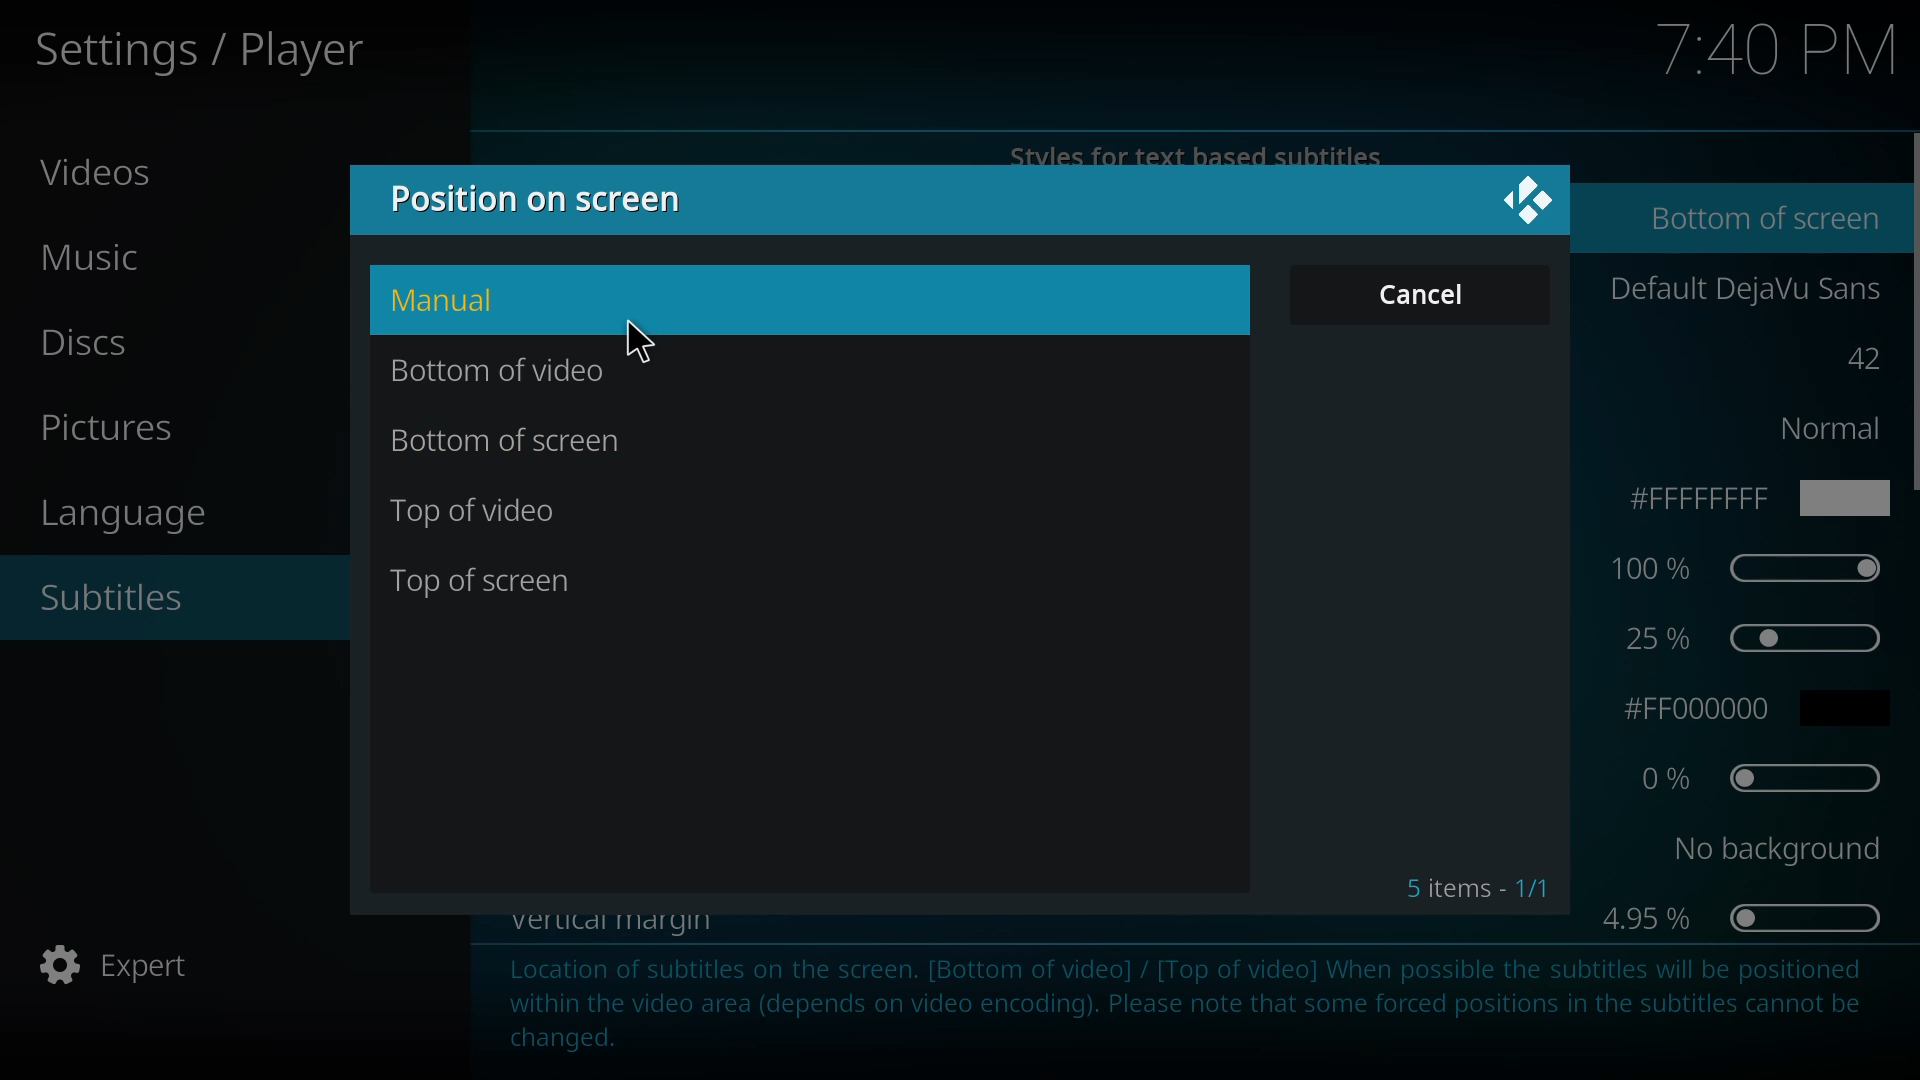 The image size is (1920, 1080). What do you see at coordinates (1862, 358) in the screenshot?
I see `42` at bounding box center [1862, 358].